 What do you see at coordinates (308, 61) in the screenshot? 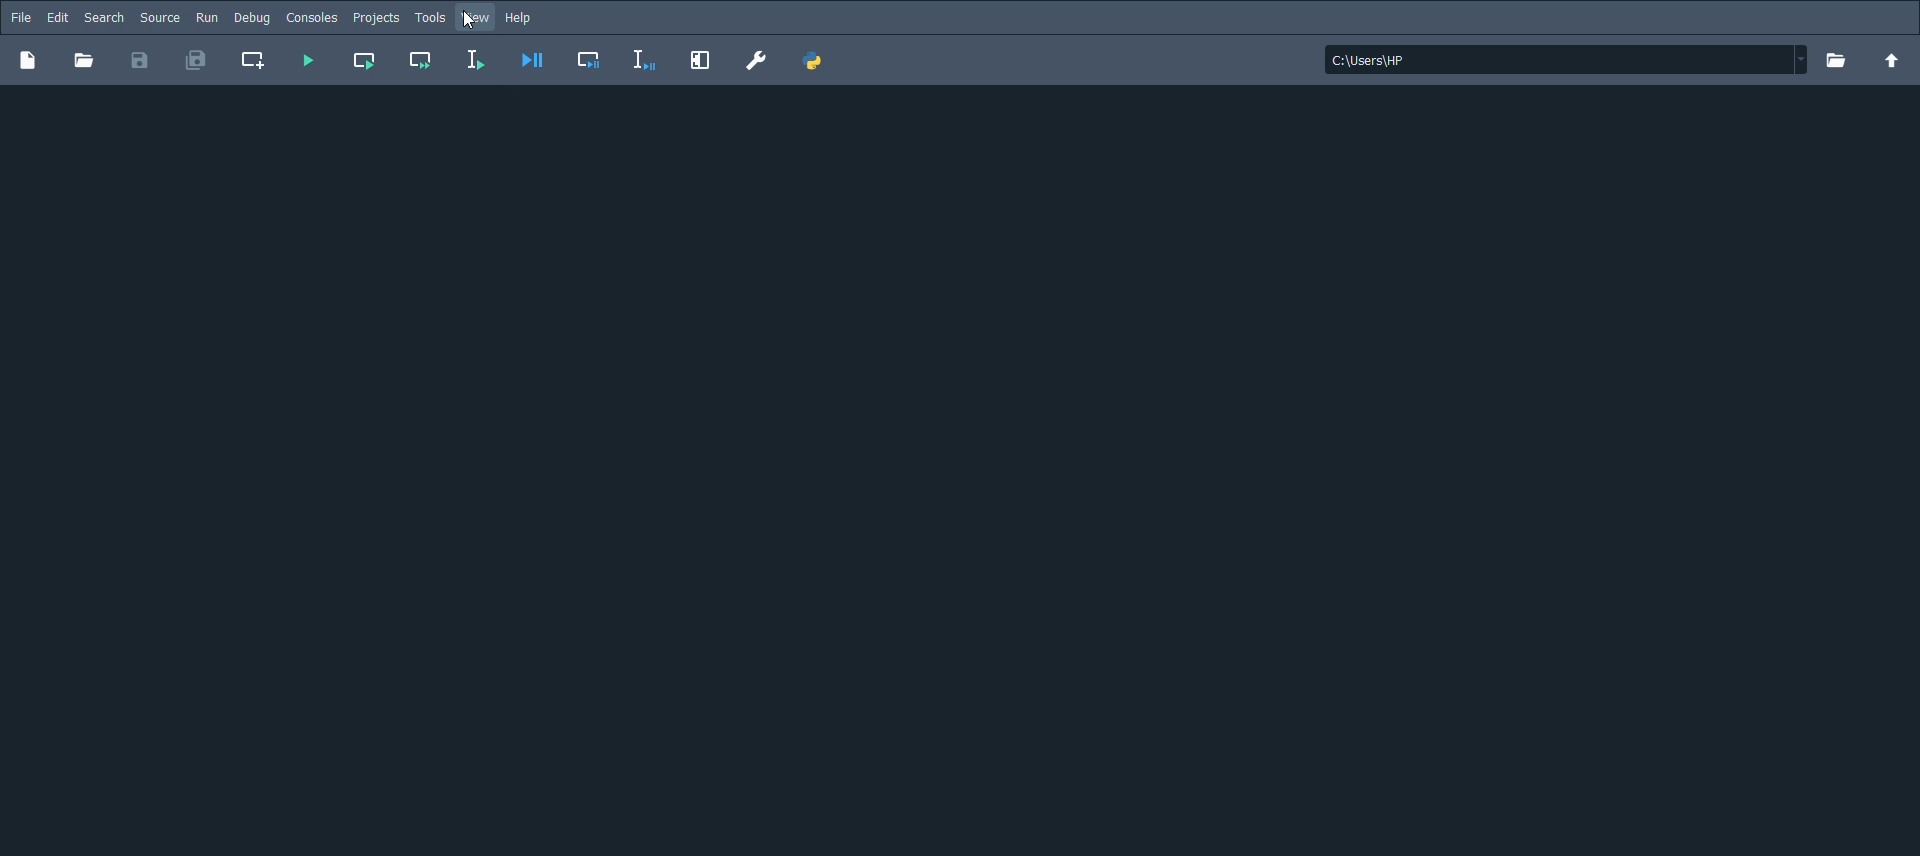
I see `Run file` at bounding box center [308, 61].